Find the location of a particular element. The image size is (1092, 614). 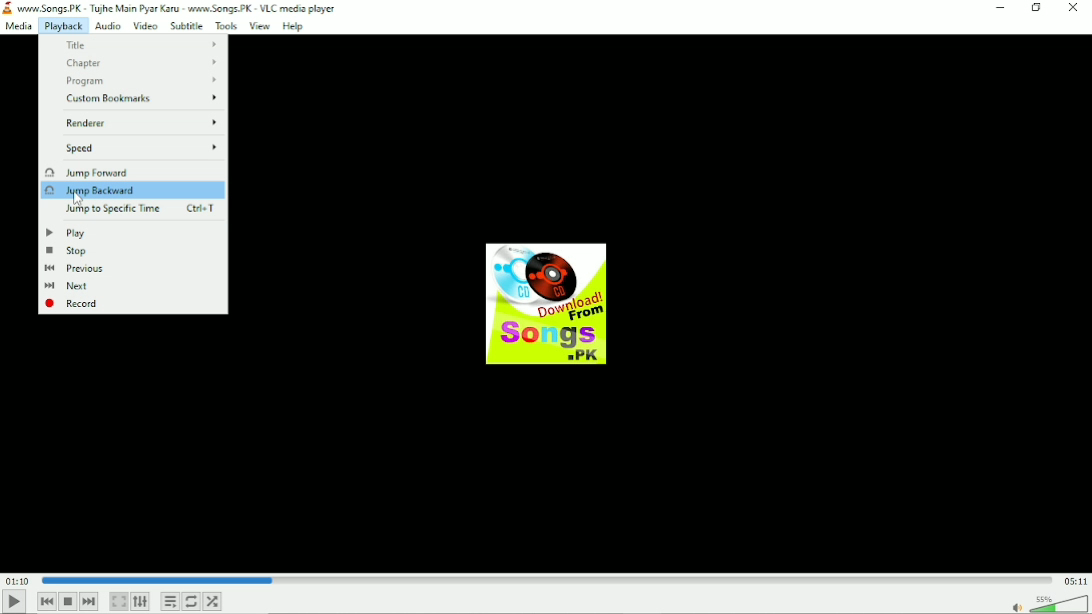

Next is located at coordinates (90, 601).